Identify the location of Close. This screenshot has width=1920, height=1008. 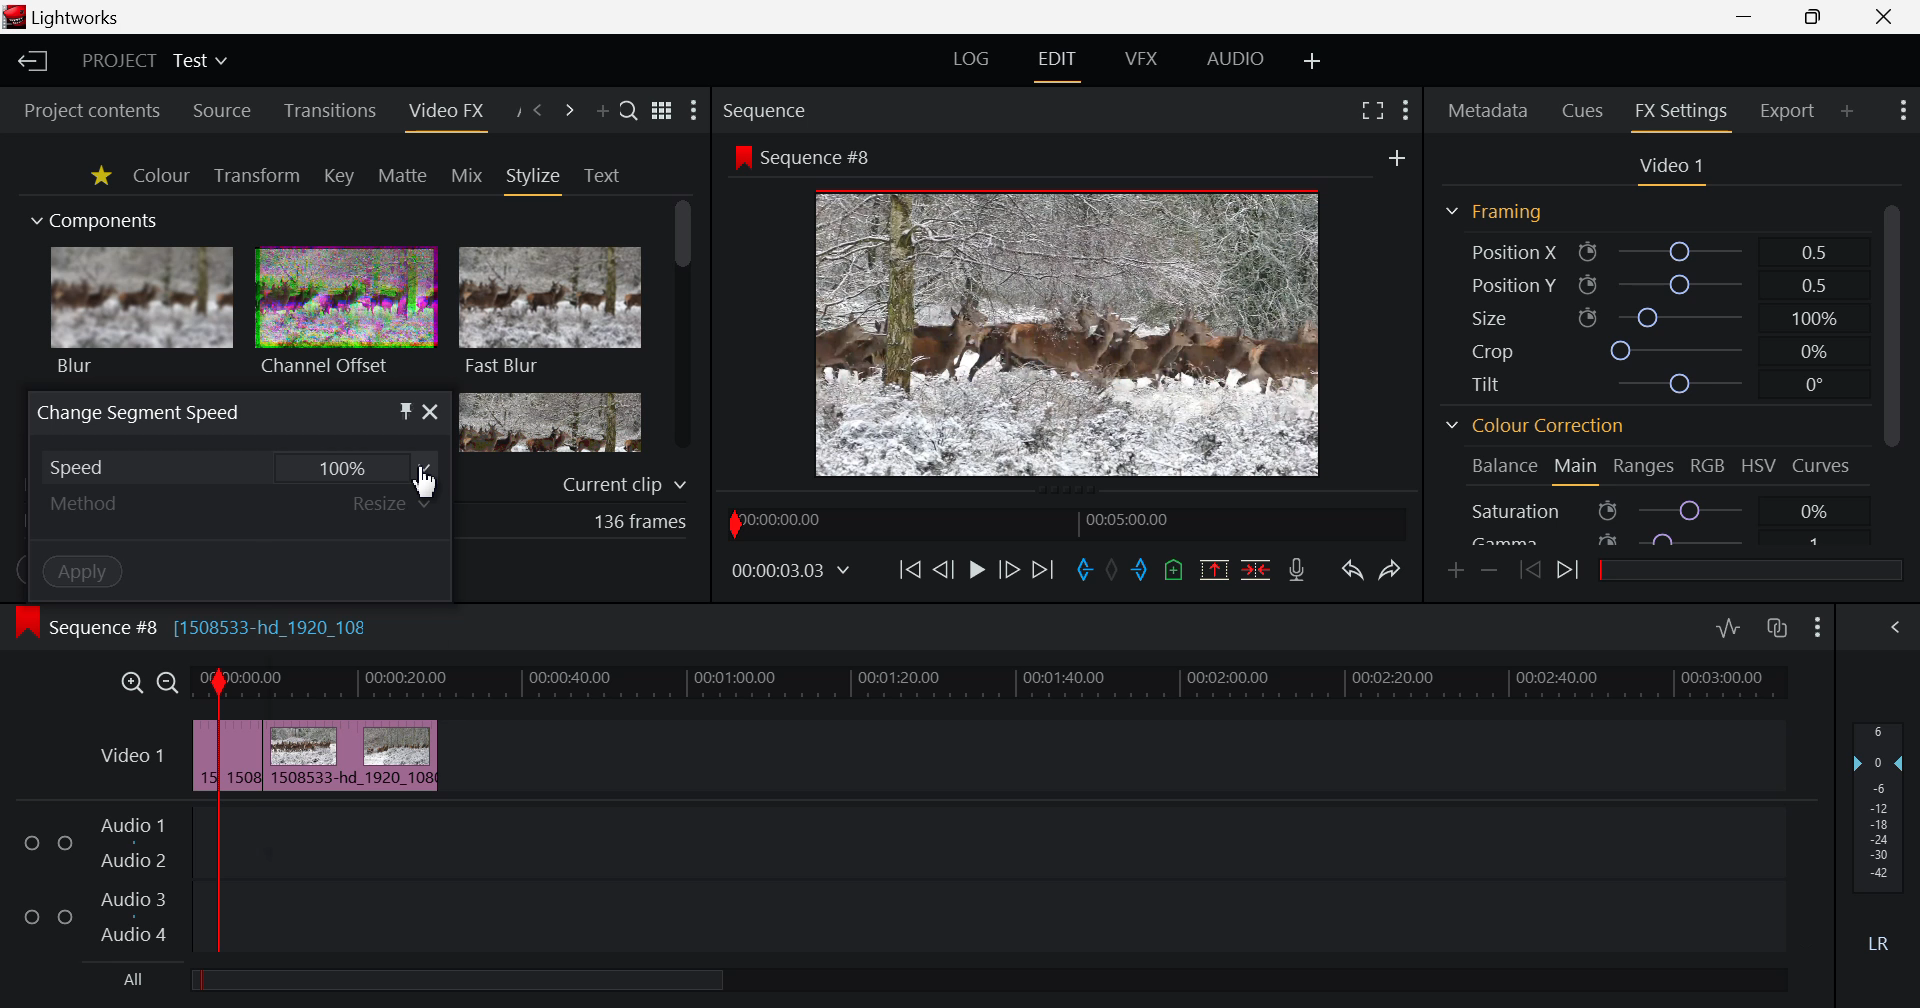
(1888, 17).